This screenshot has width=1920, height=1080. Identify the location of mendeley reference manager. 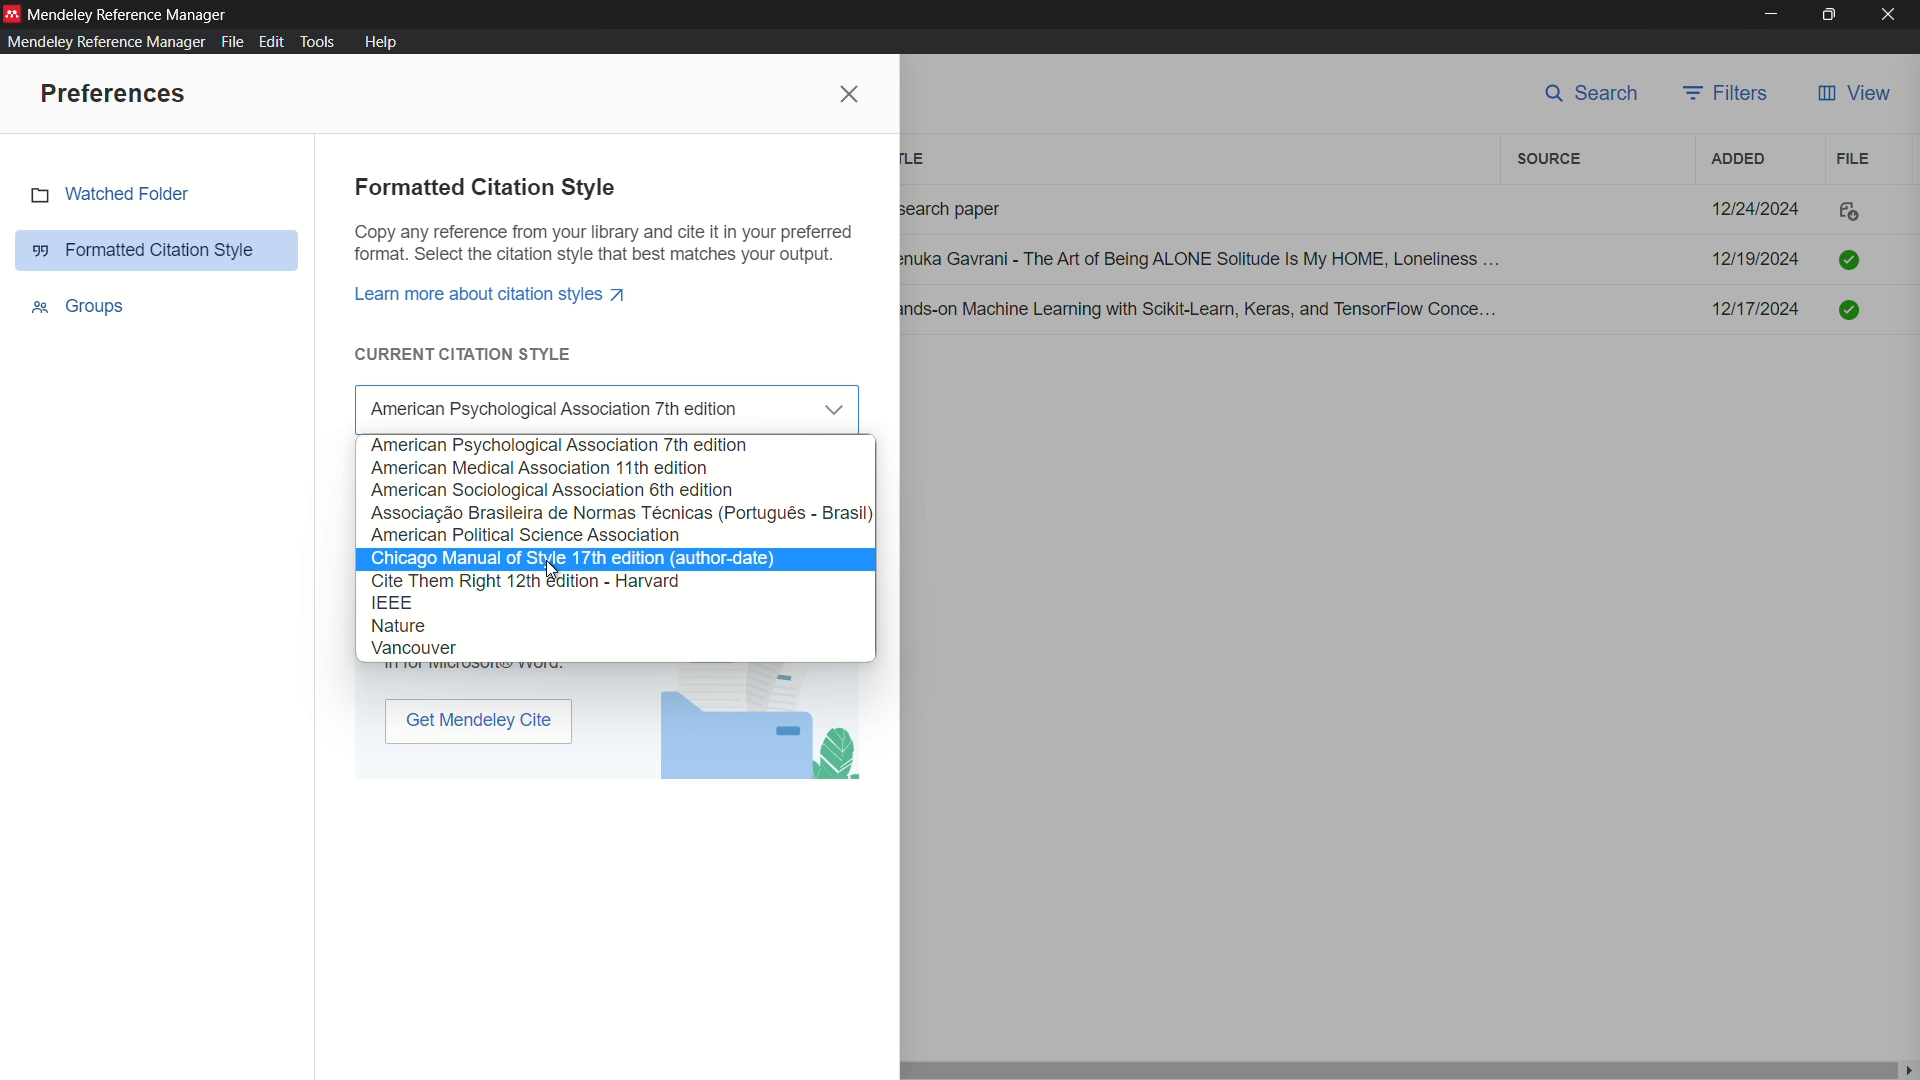
(103, 41).